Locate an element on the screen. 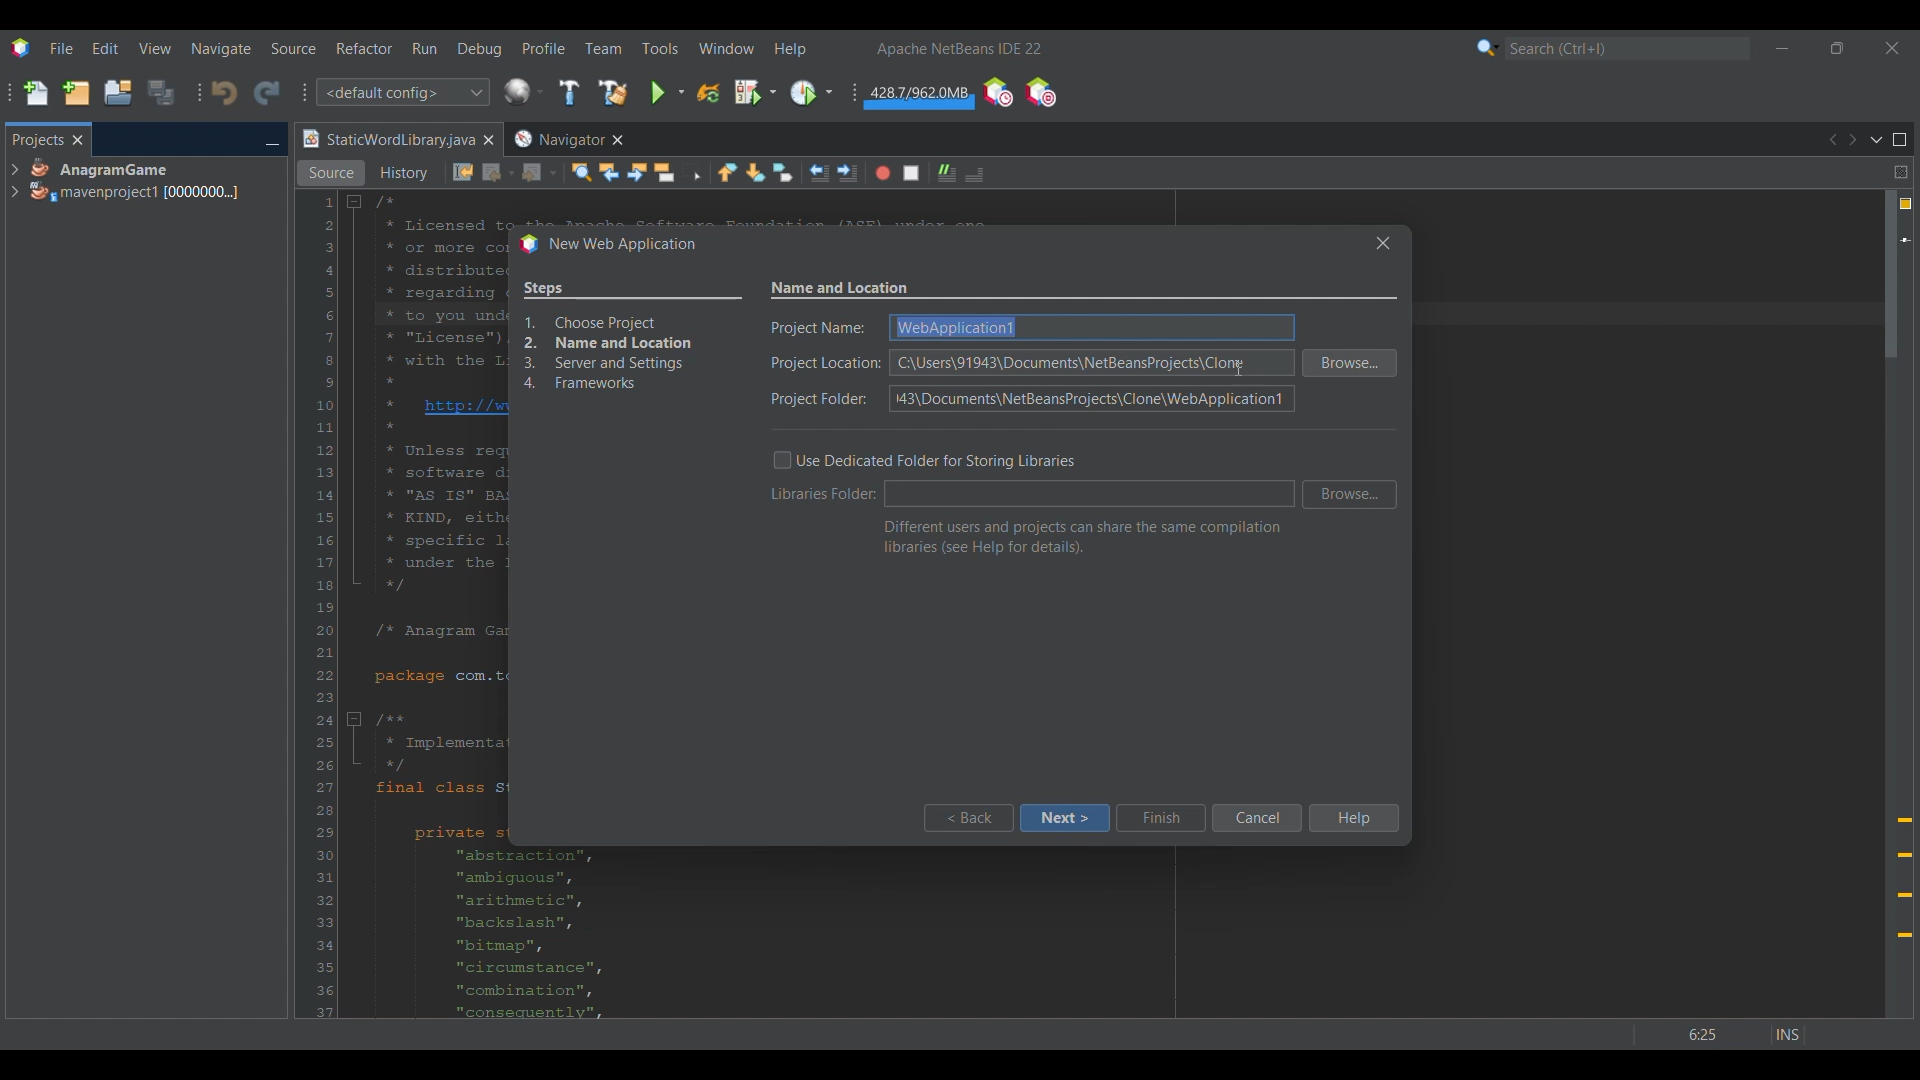 The height and width of the screenshot is (1080, 1920). Toggle for dedicated folder is located at coordinates (924, 460).